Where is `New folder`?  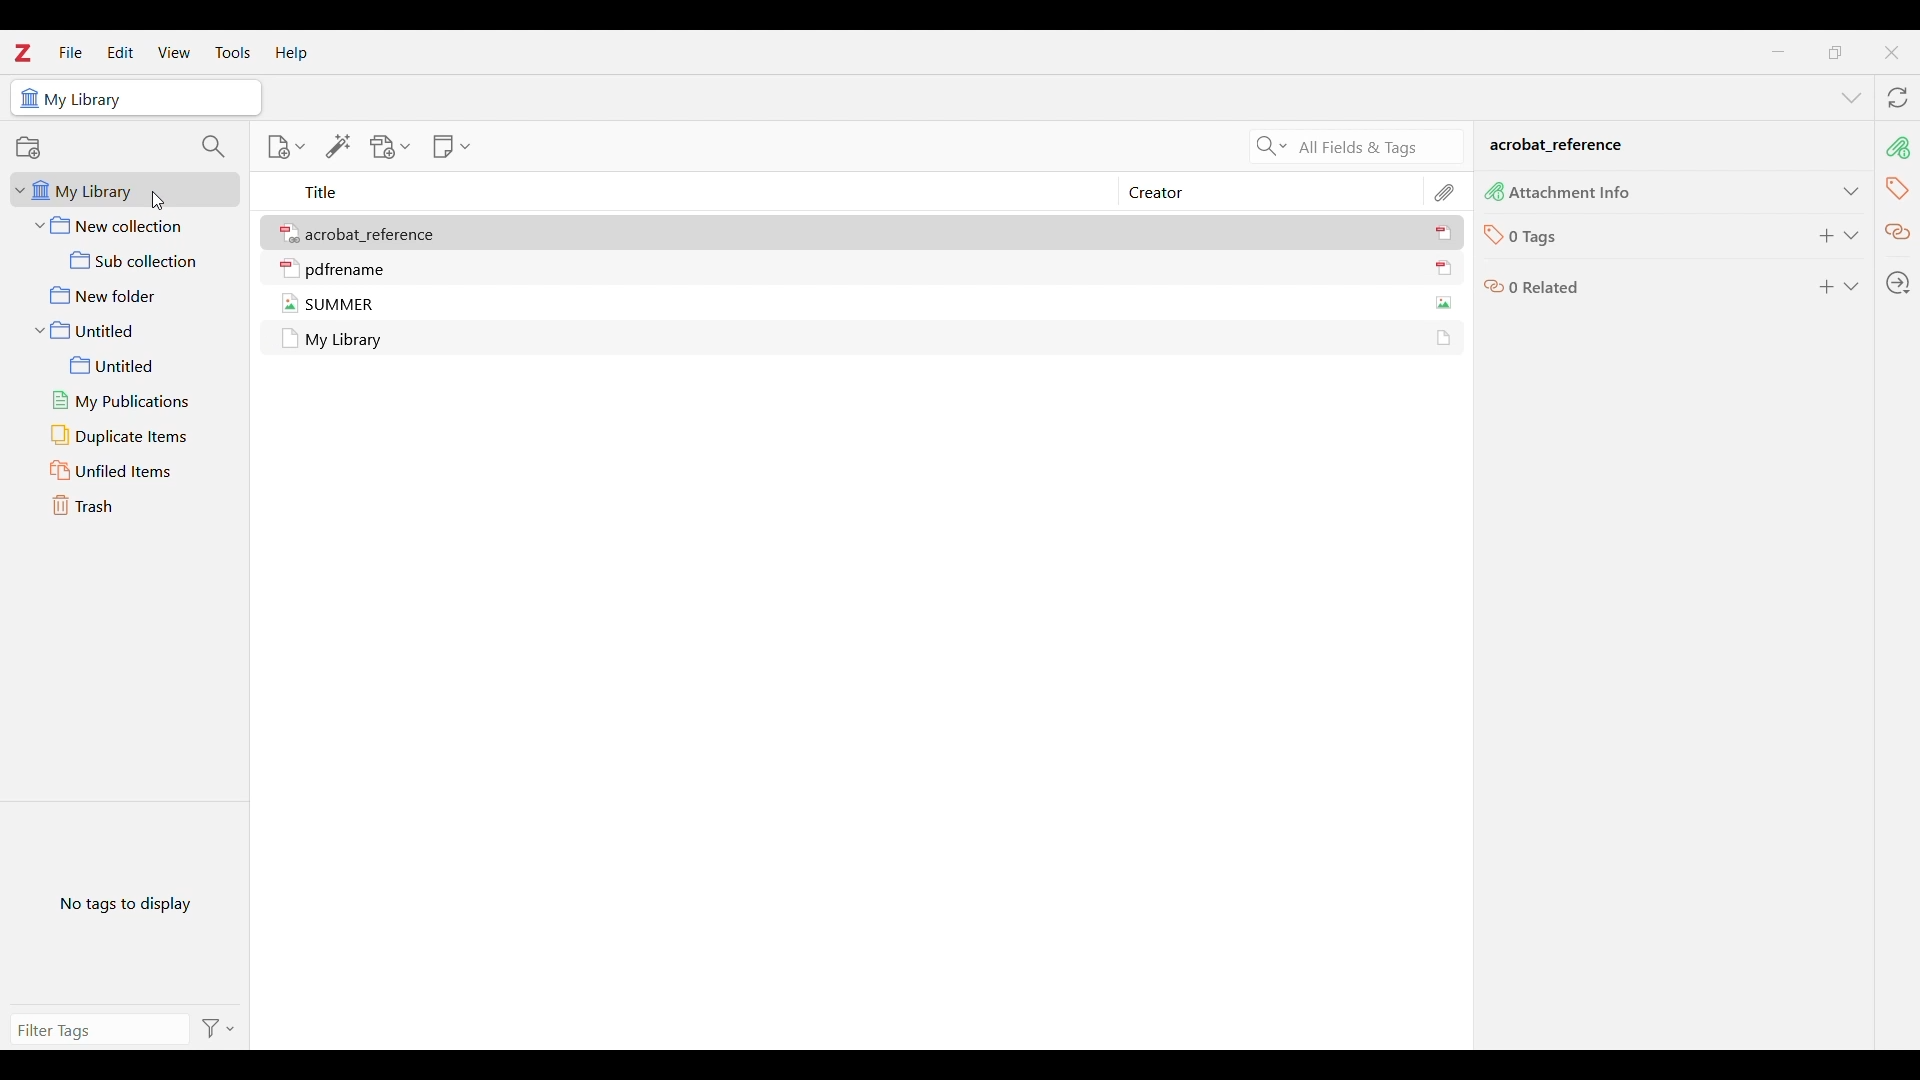 New folder is located at coordinates (129, 295).